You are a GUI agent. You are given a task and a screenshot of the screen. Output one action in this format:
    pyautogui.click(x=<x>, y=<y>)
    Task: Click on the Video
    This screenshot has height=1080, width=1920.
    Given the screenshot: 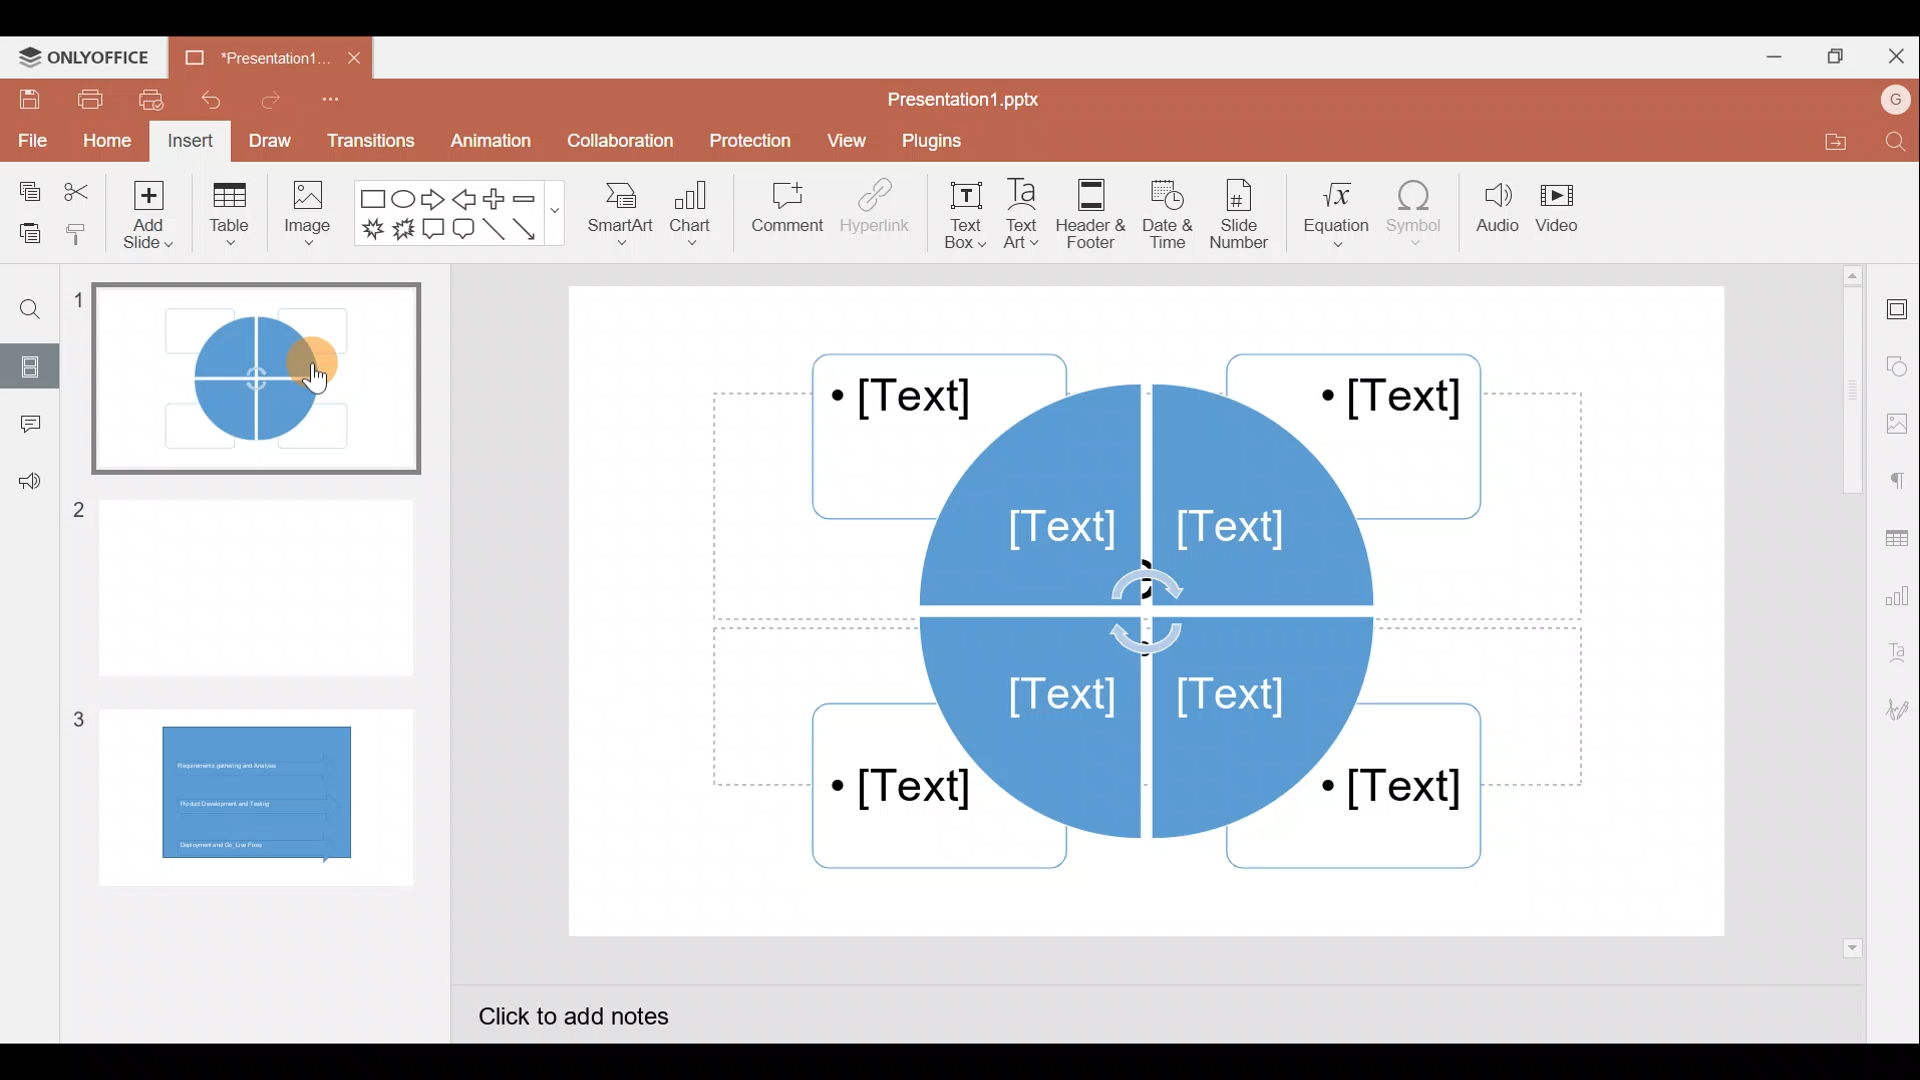 What is the action you would take?
    pyautogui.click(x=1565, y=207)
    